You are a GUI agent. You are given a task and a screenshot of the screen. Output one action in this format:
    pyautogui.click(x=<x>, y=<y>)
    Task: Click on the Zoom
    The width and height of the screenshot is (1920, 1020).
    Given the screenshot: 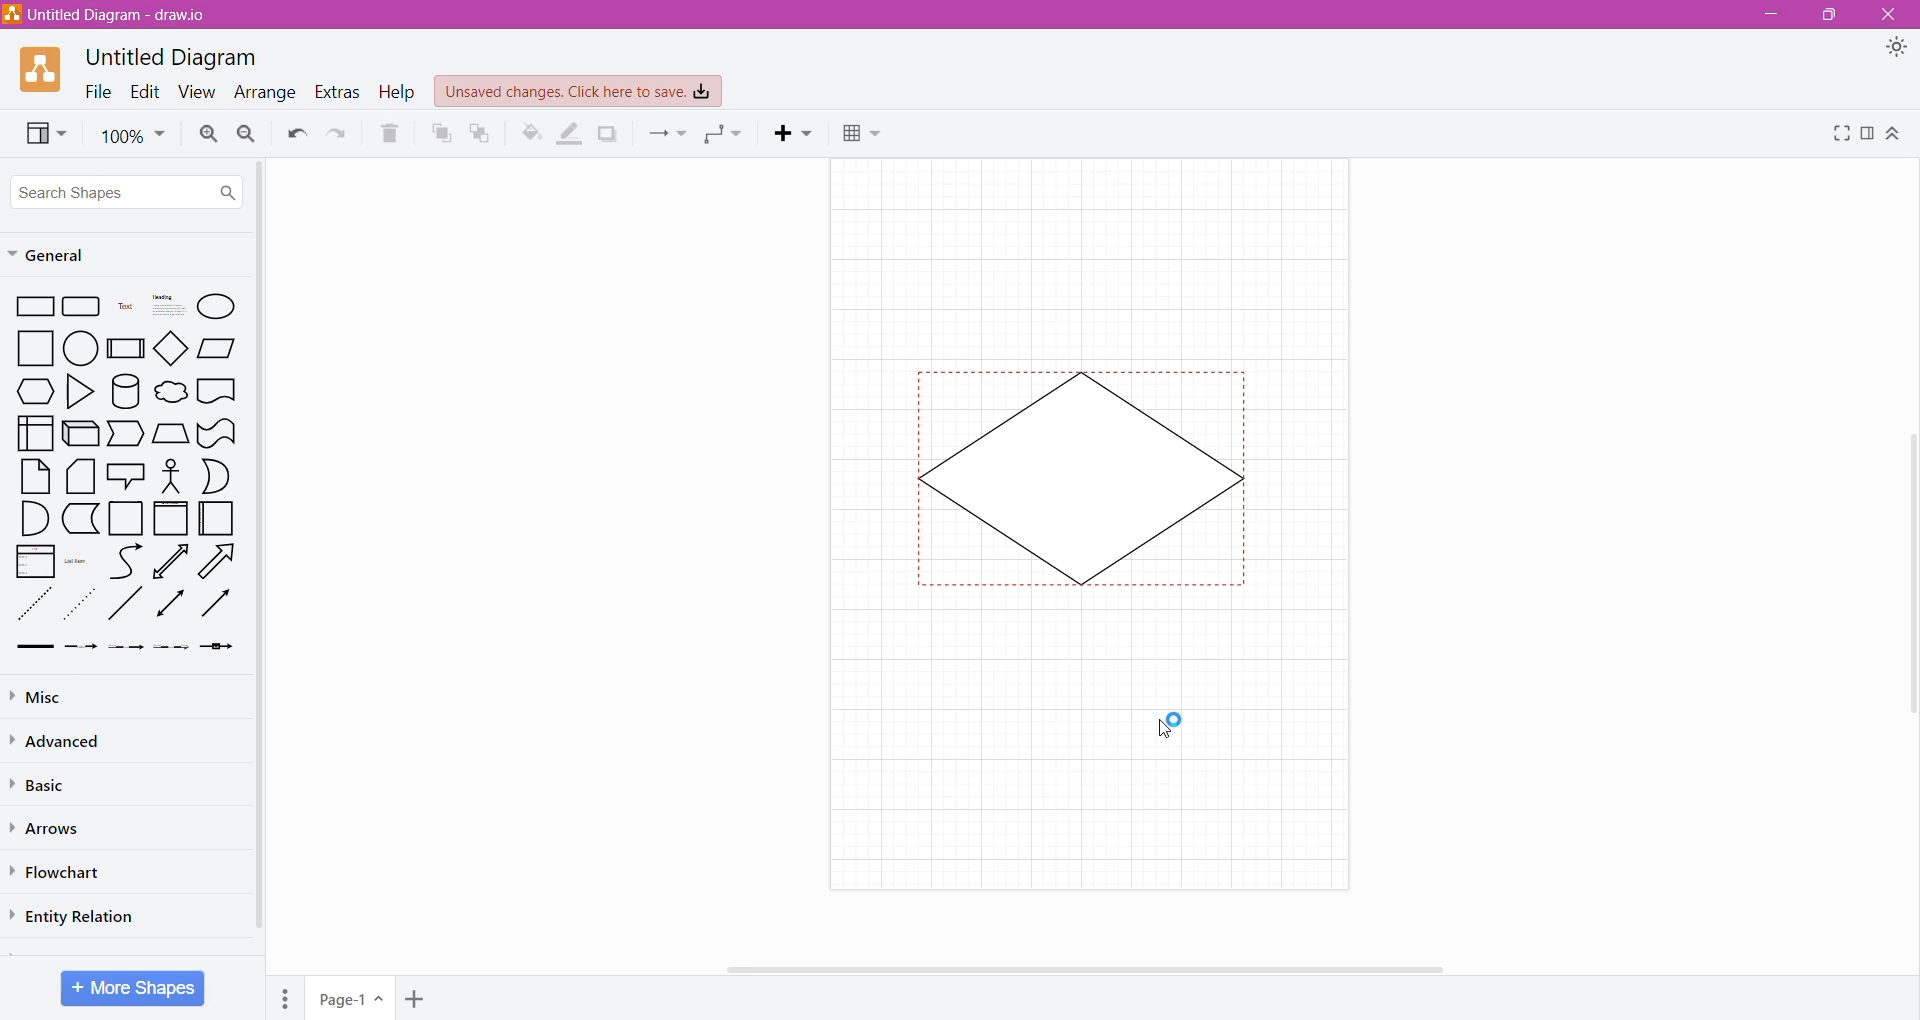 What is the action you would take?
    pyautogui.click(x=133, y=137)
    